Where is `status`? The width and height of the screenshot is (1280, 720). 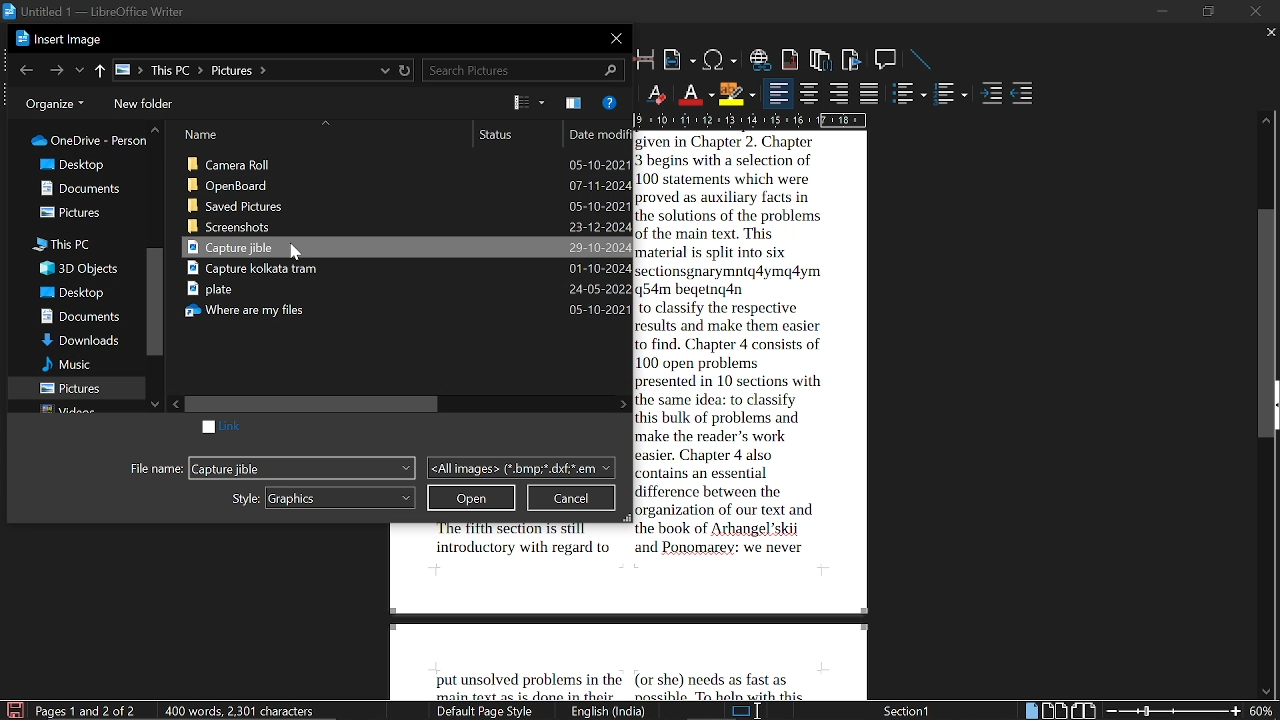 status is located at coordinates (510, 136).